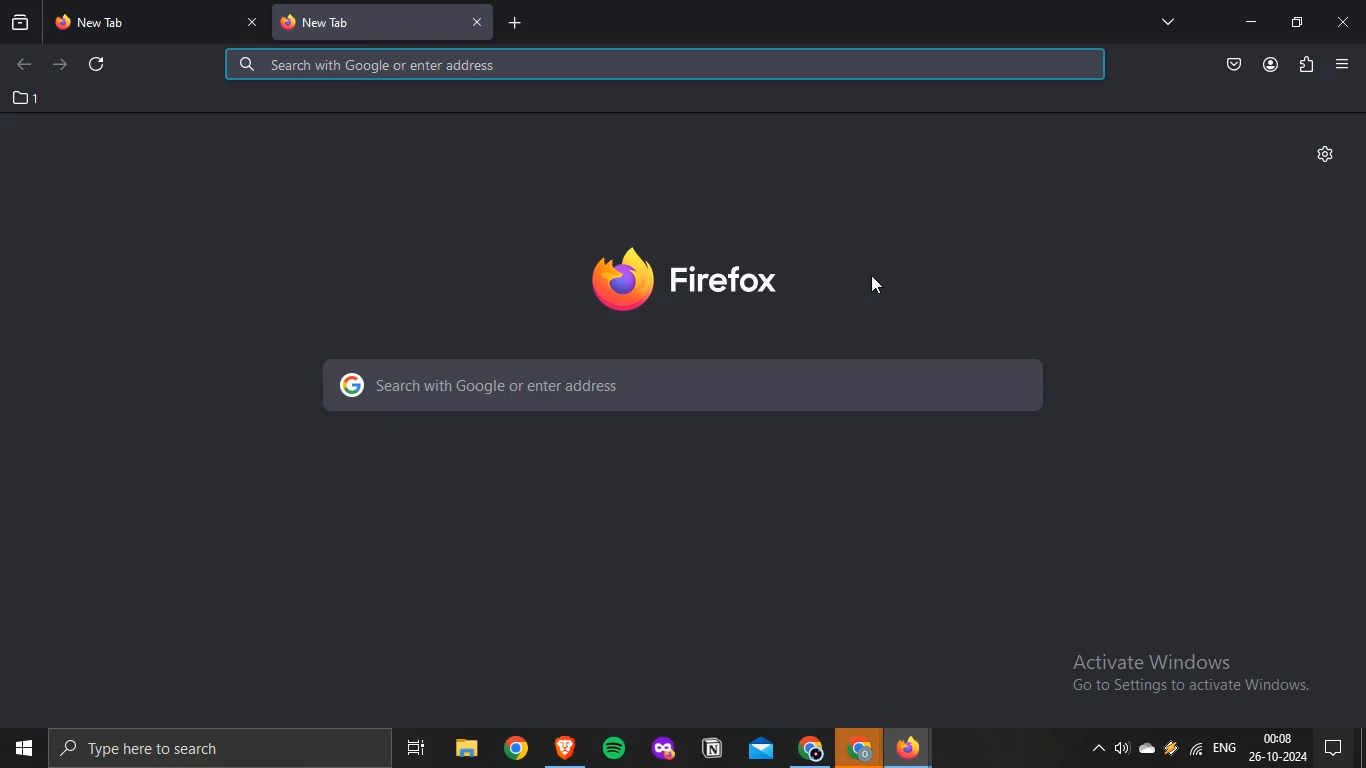 Image resolution: width=1366 pixels, height=768 pixels. Describe the element at coordinates (1277, 738) in the screenshot. I see `00:08` at that location.